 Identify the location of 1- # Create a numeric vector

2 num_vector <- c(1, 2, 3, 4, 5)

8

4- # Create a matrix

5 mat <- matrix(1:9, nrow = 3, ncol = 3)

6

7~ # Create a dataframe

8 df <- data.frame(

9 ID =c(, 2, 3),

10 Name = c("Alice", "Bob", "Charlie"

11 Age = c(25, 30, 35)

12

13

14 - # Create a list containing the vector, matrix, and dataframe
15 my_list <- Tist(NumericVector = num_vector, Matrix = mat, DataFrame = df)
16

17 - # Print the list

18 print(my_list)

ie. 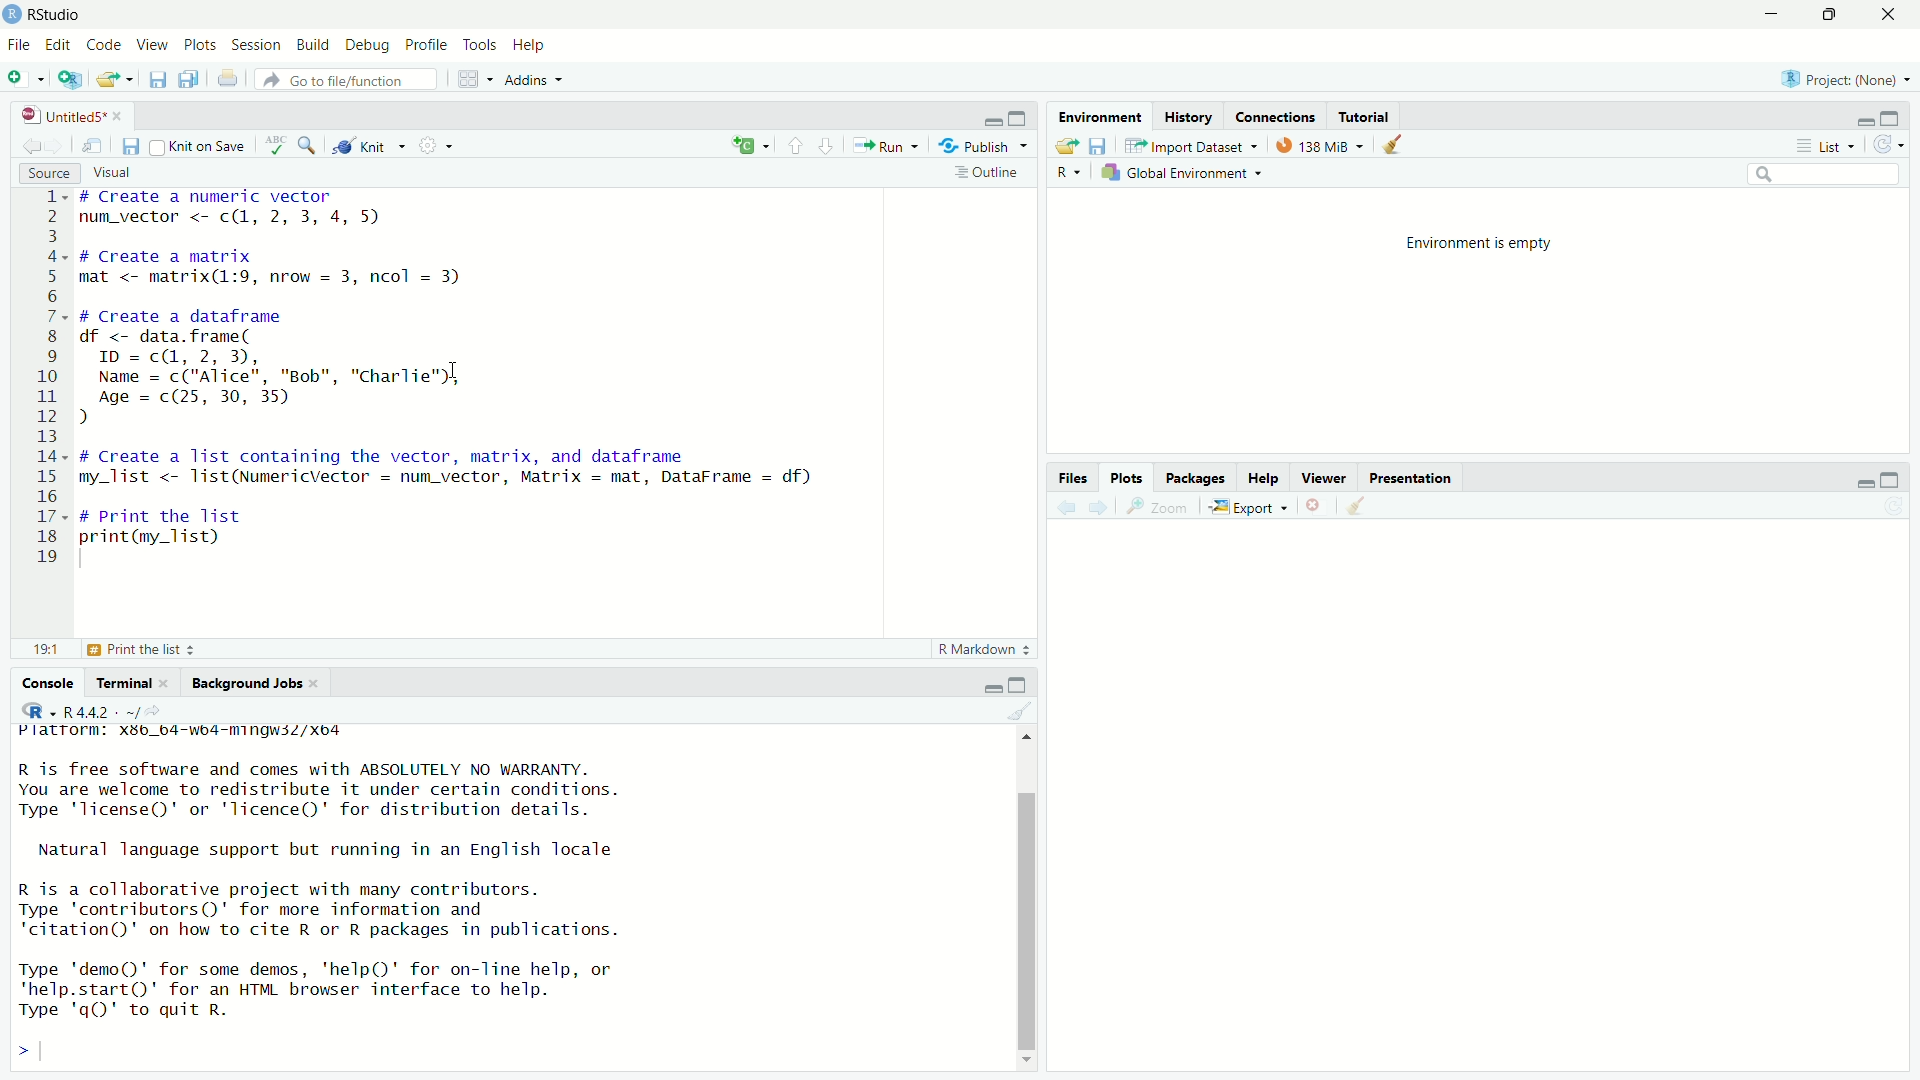
(428, 378).